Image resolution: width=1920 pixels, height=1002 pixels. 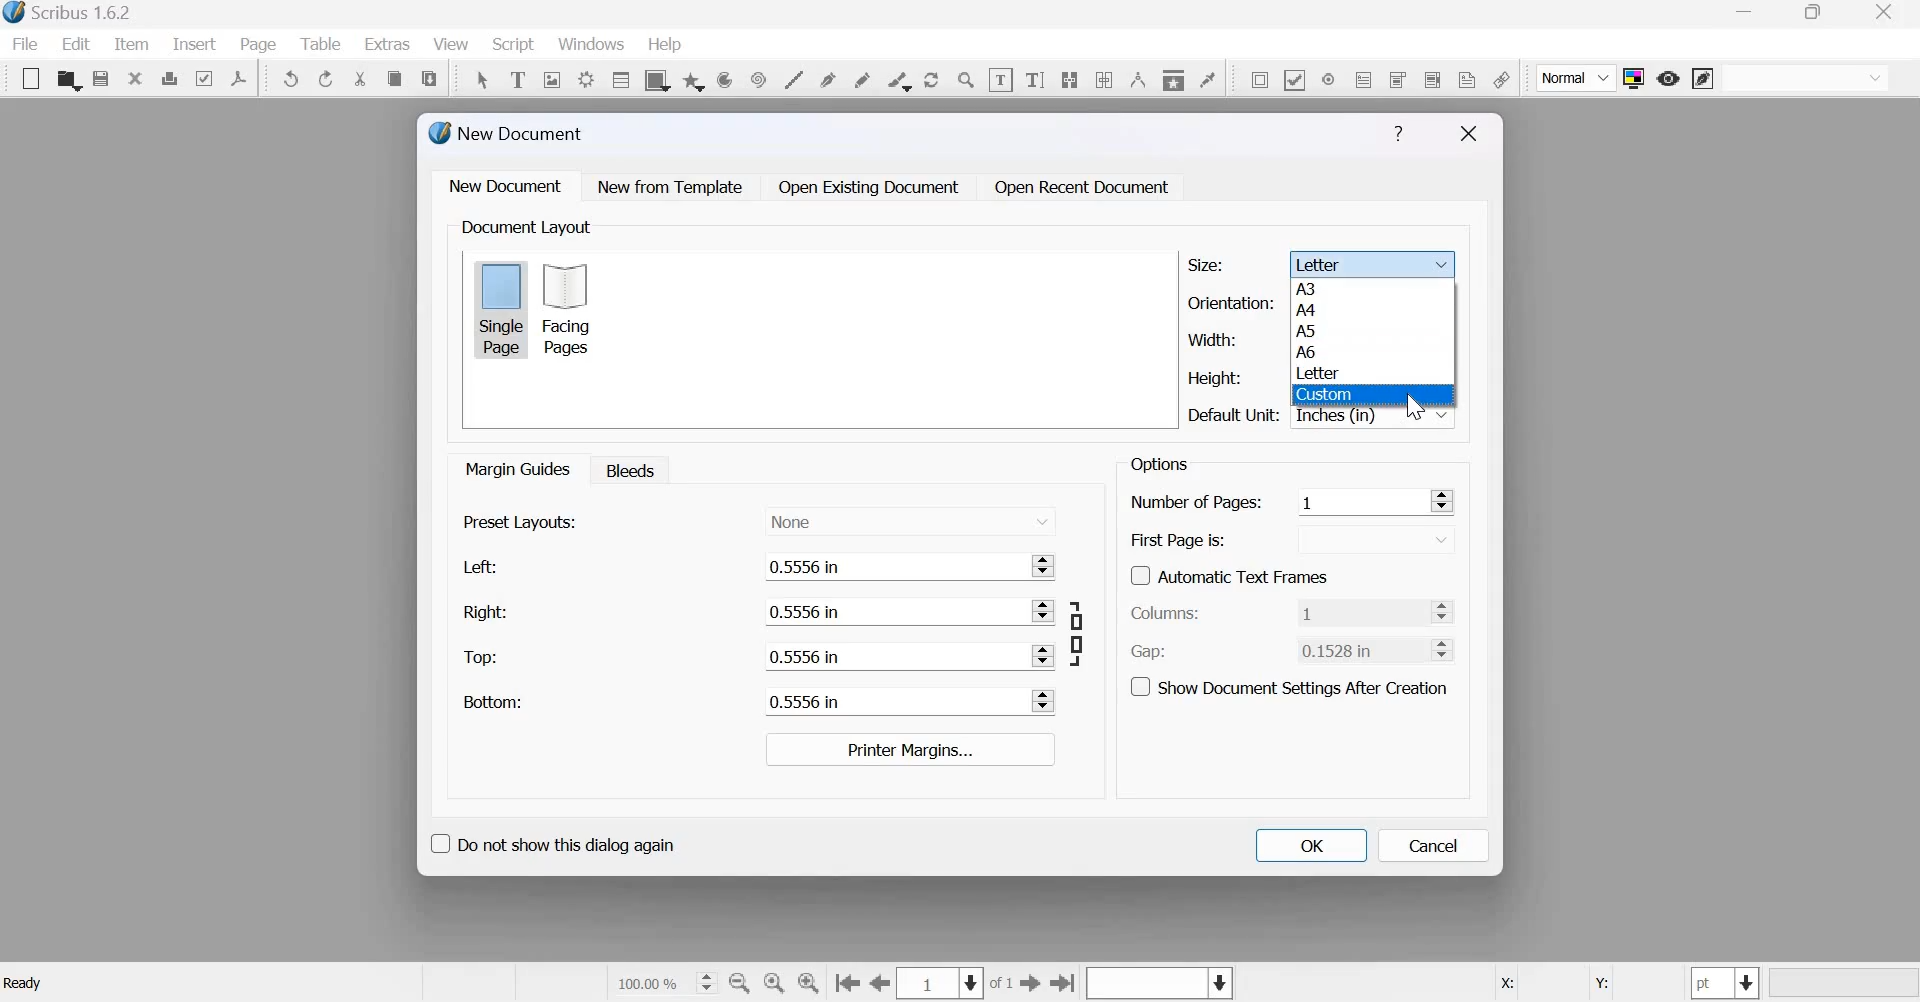 What do you see at coordinates (1307, 288) in the screenshot?
I see `A3` at bounding box center [1307, 288].